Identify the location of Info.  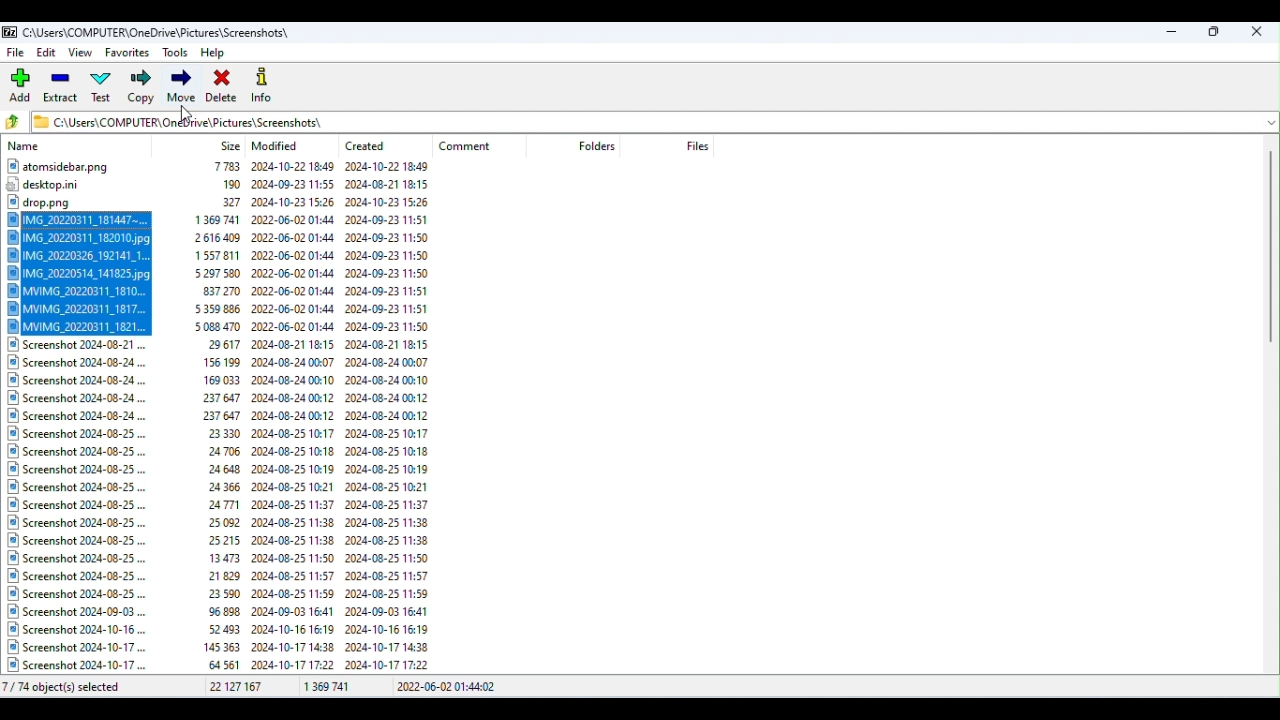
(264, 84).